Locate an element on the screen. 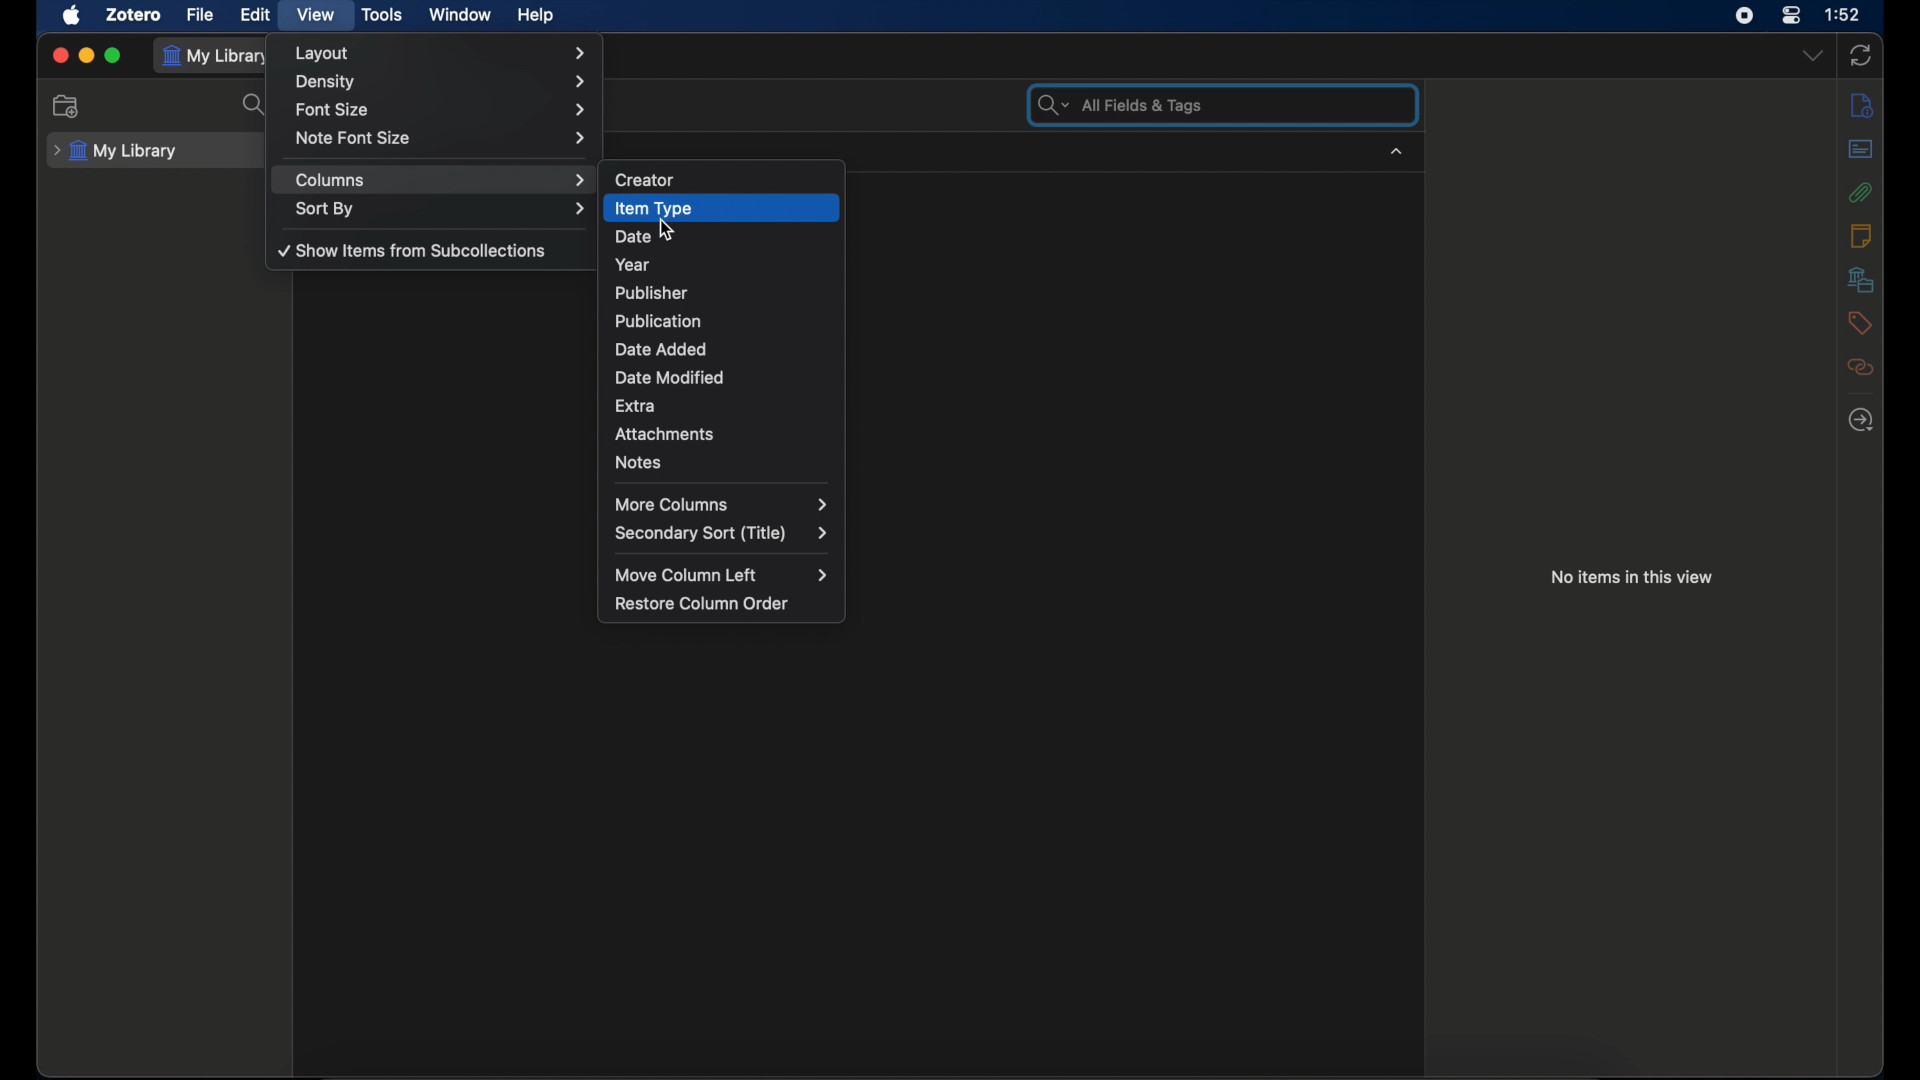 This screenshot has height=1080, width=1920. control center is located at coordinates (1792, 15).